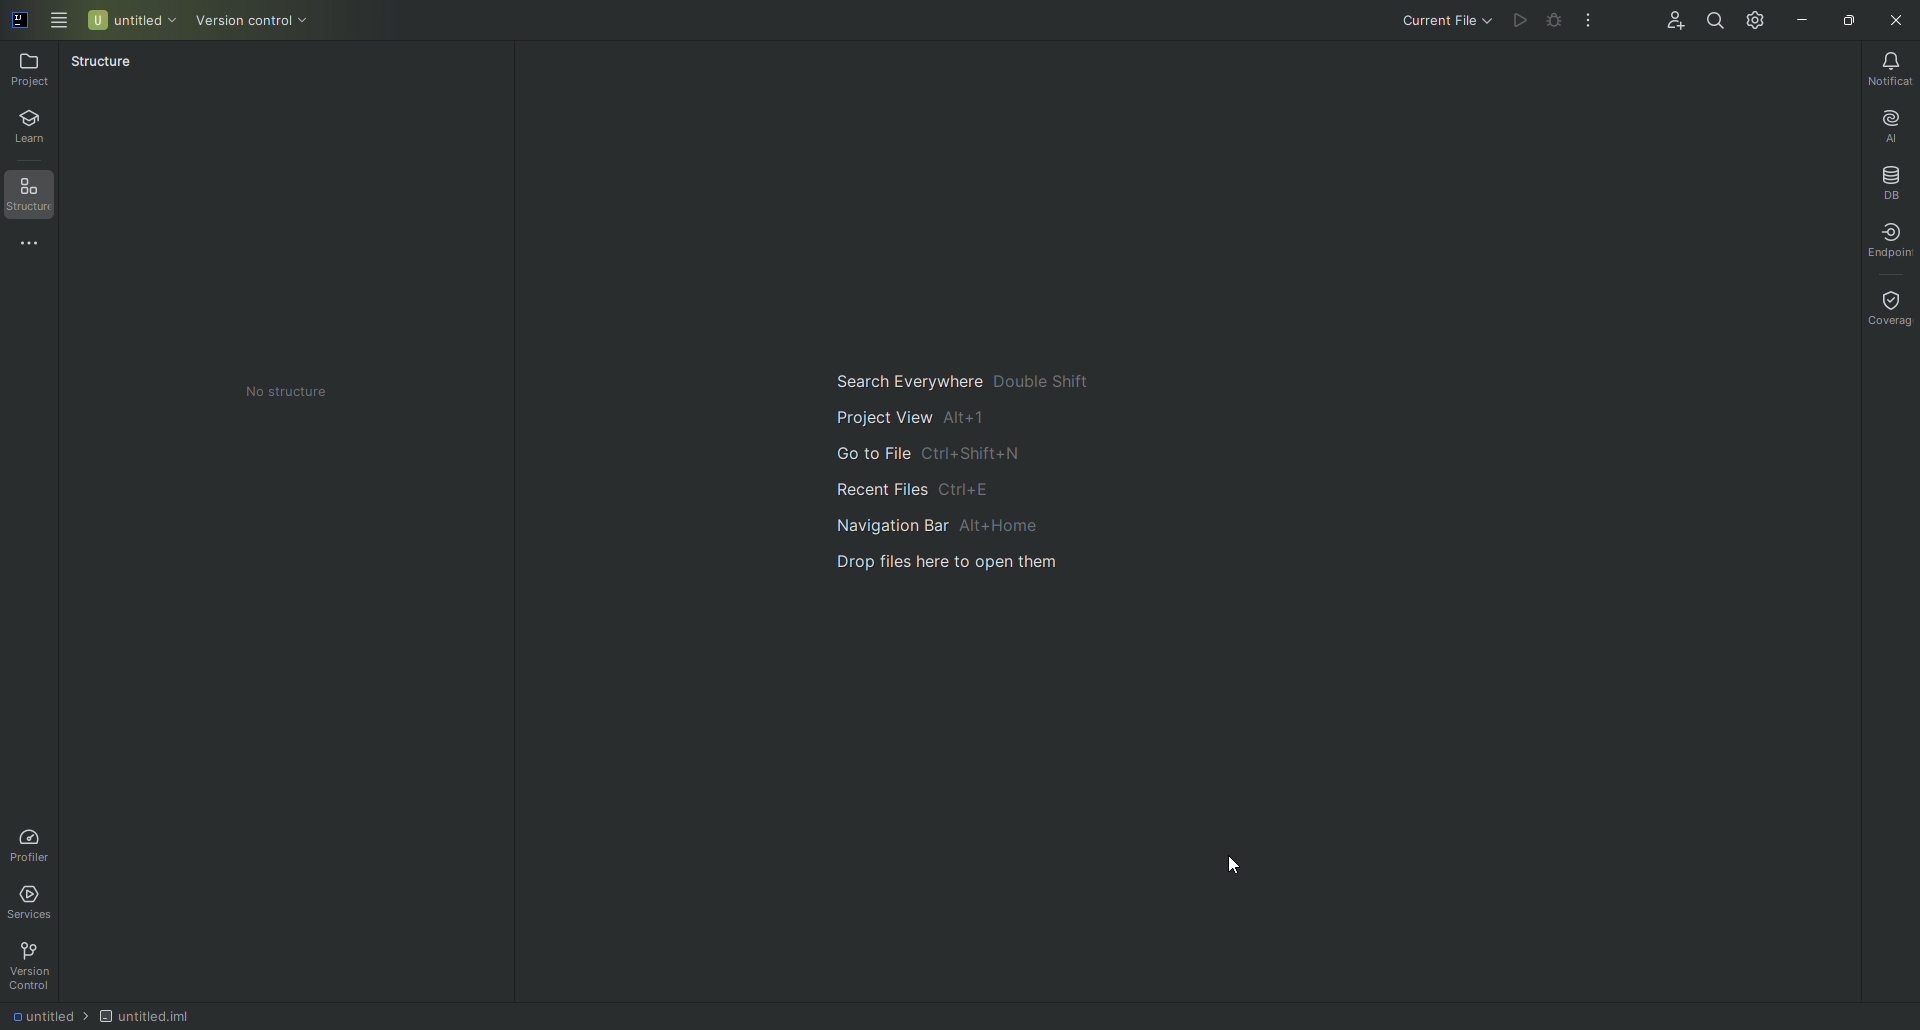 This screenshot has height=1030, width=1920. I want to click on Untitled, so click(131, 20).